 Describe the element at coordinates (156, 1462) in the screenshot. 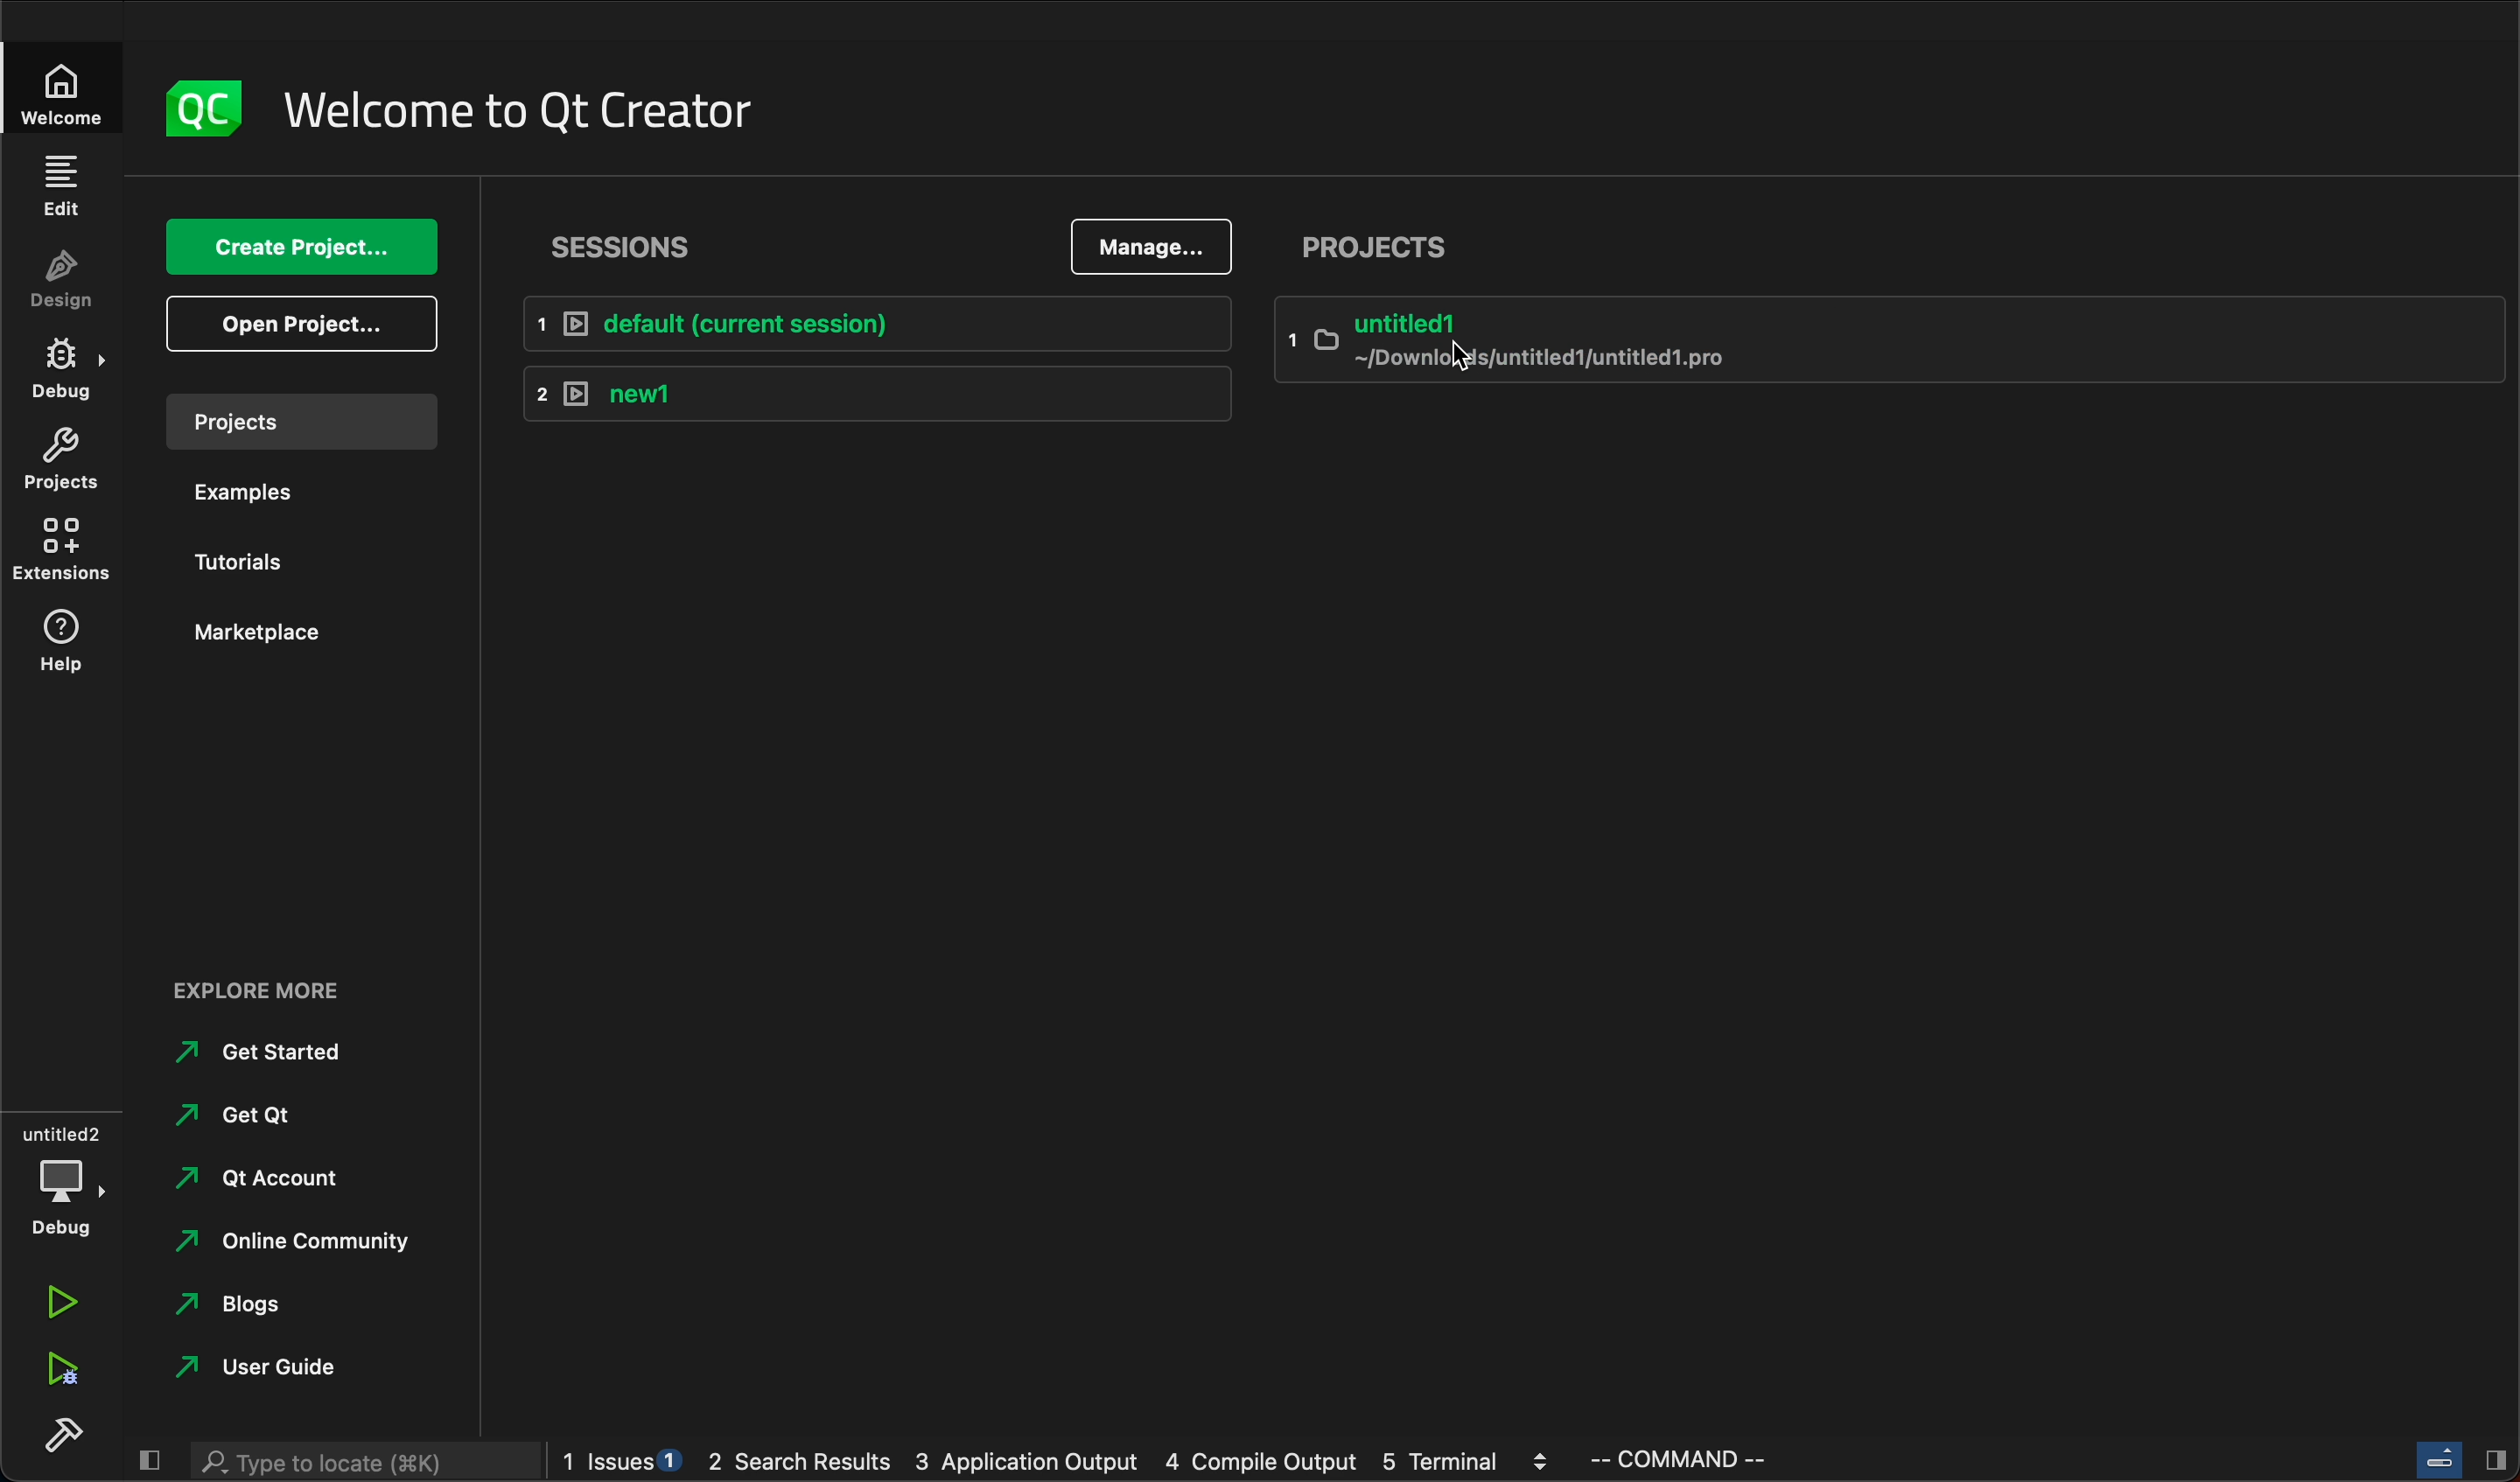

I see `close sidebar` at that location.